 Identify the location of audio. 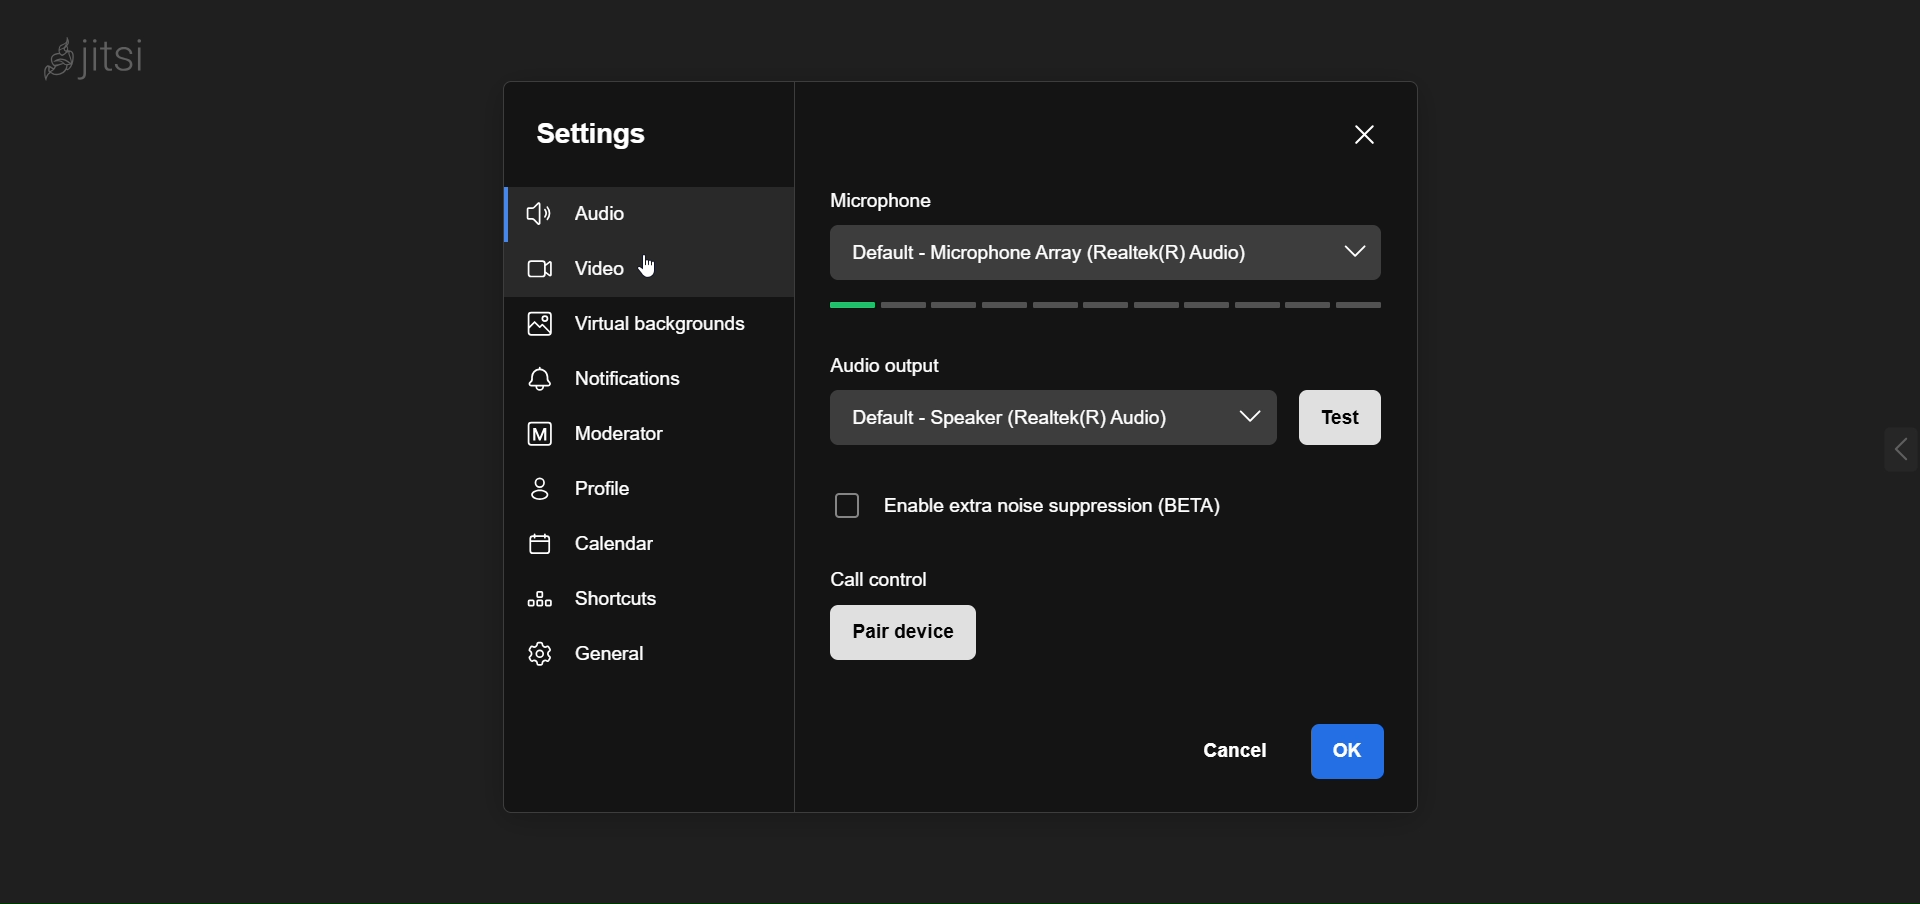
(590, 211).